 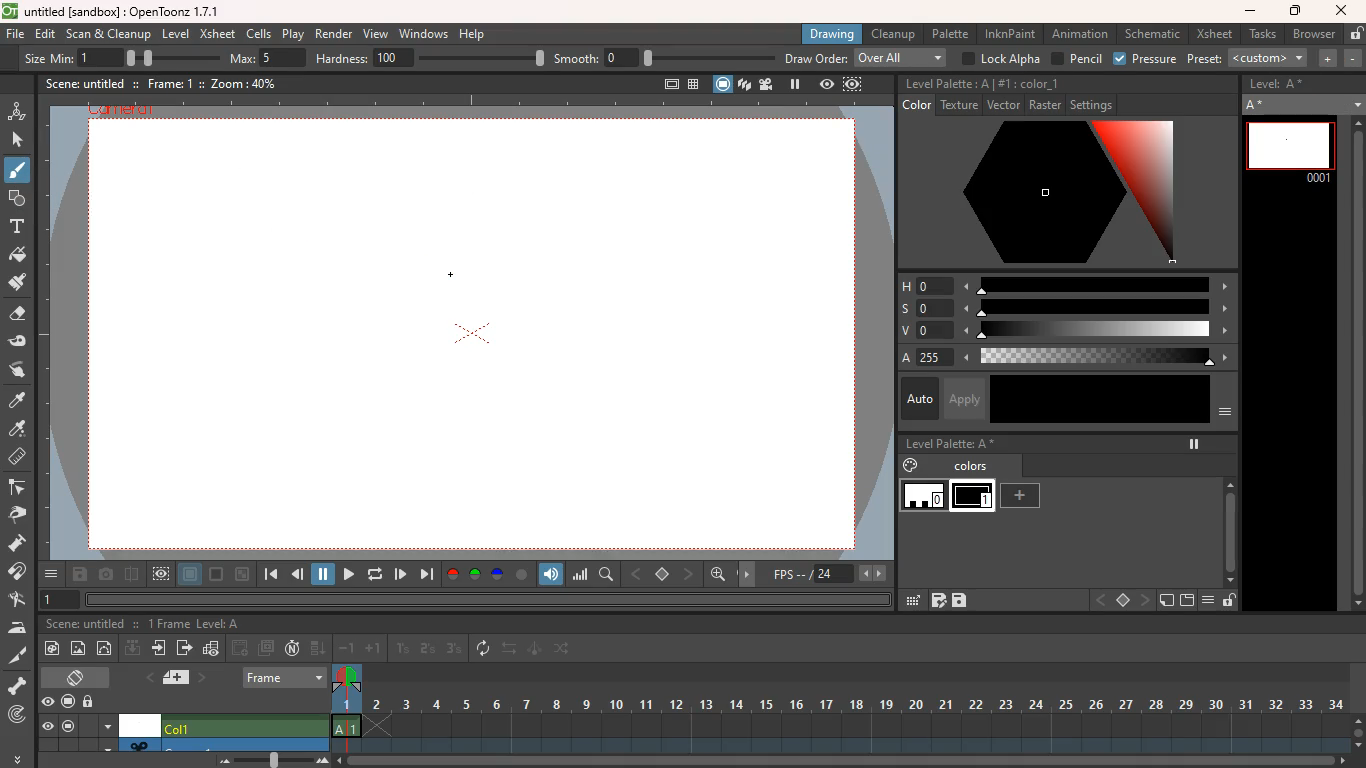 What do you see at coordinates (110, 33) in the screenshot?
I see `scan & cleanup` at bounding box center [110, 33].